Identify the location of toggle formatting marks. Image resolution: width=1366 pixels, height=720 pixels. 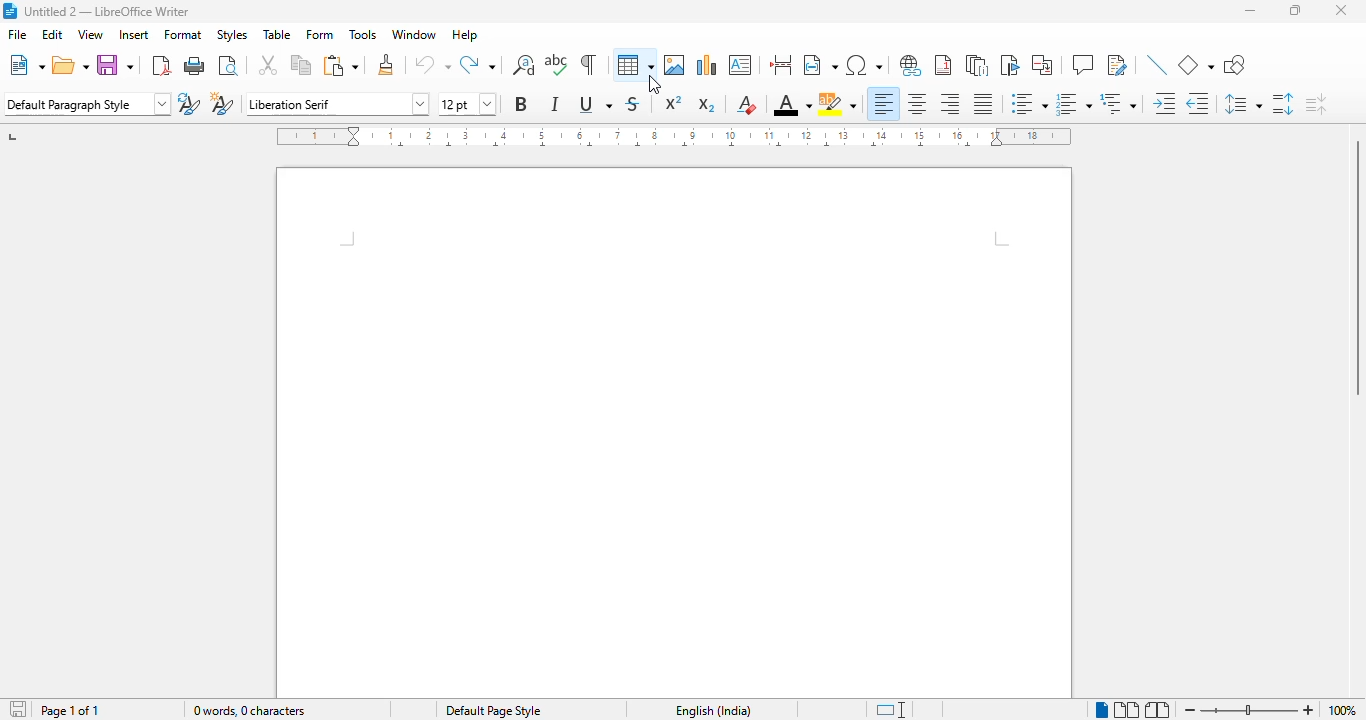
(588, 64).